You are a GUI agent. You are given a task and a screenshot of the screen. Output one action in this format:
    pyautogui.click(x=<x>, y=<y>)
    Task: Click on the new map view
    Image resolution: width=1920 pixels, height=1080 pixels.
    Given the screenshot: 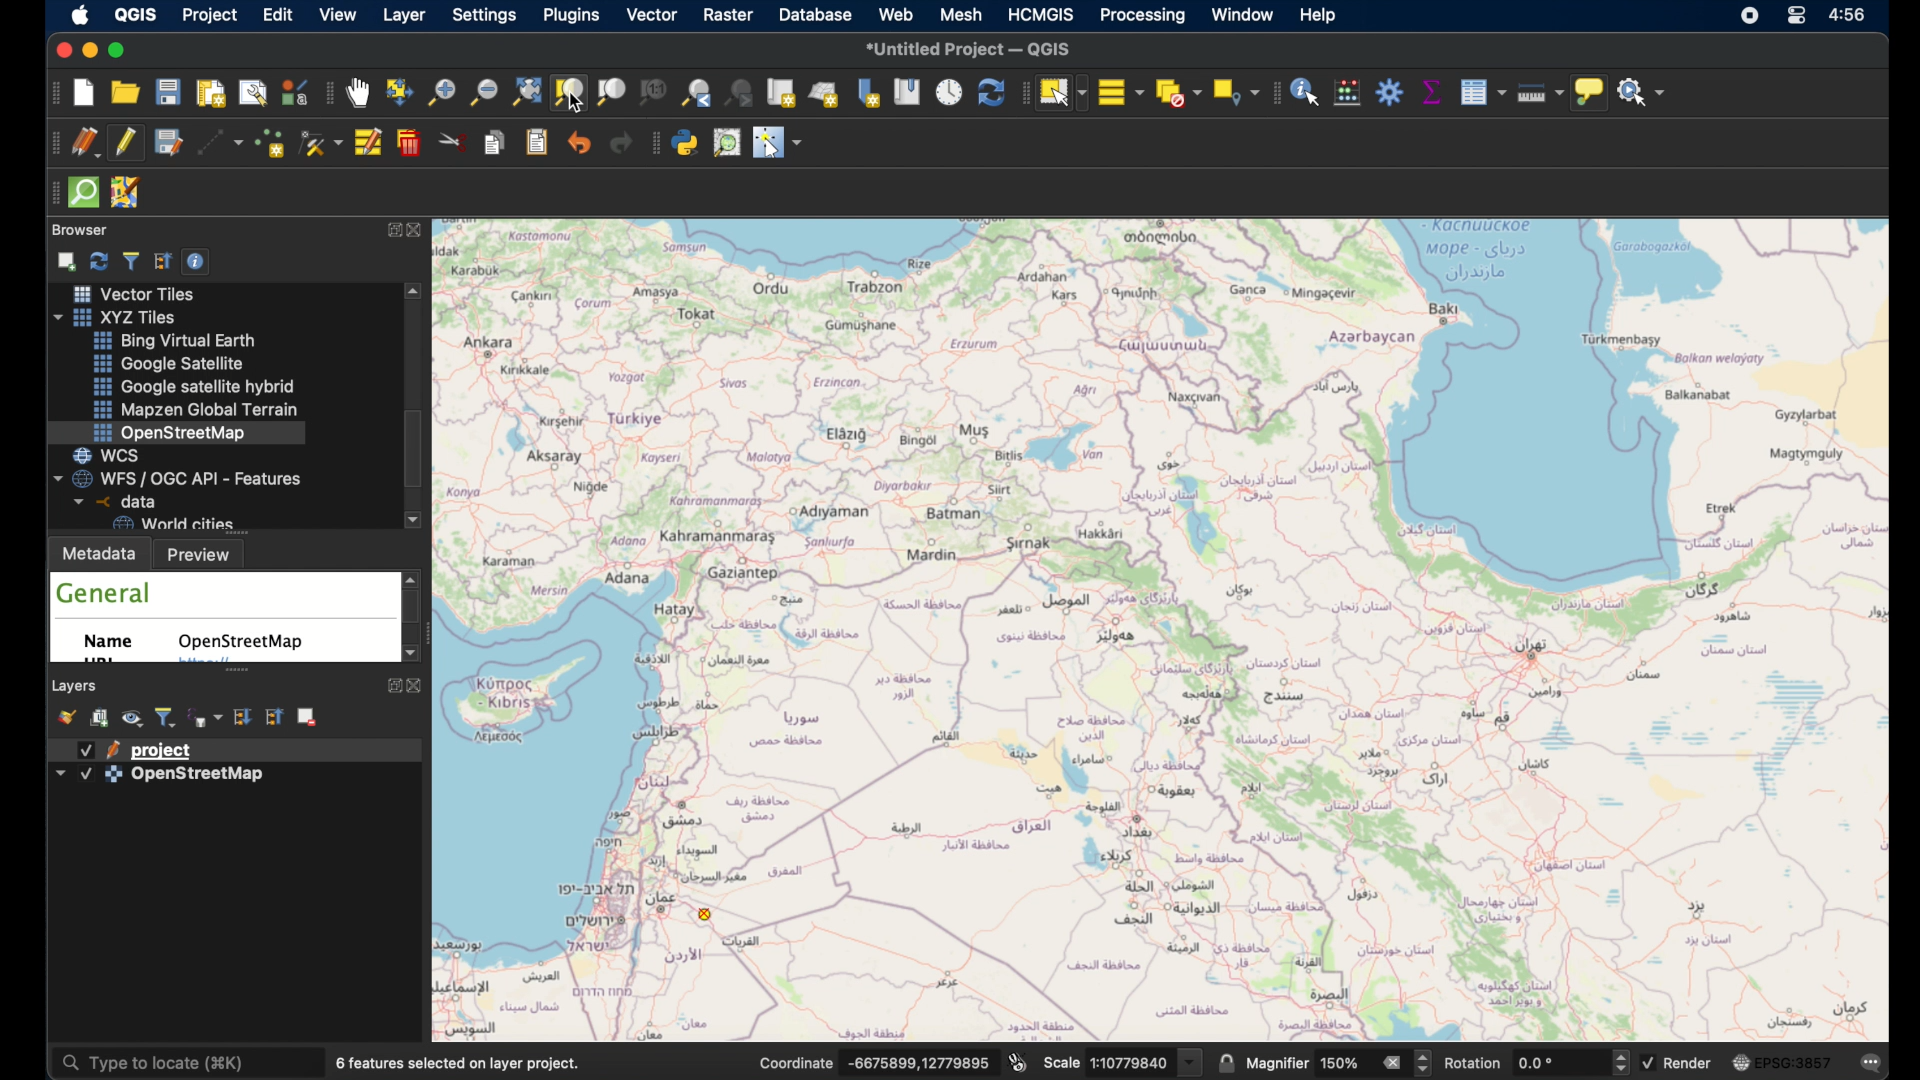 What is the action you would take?
    pyautogui.click(x=782, y=93)
    